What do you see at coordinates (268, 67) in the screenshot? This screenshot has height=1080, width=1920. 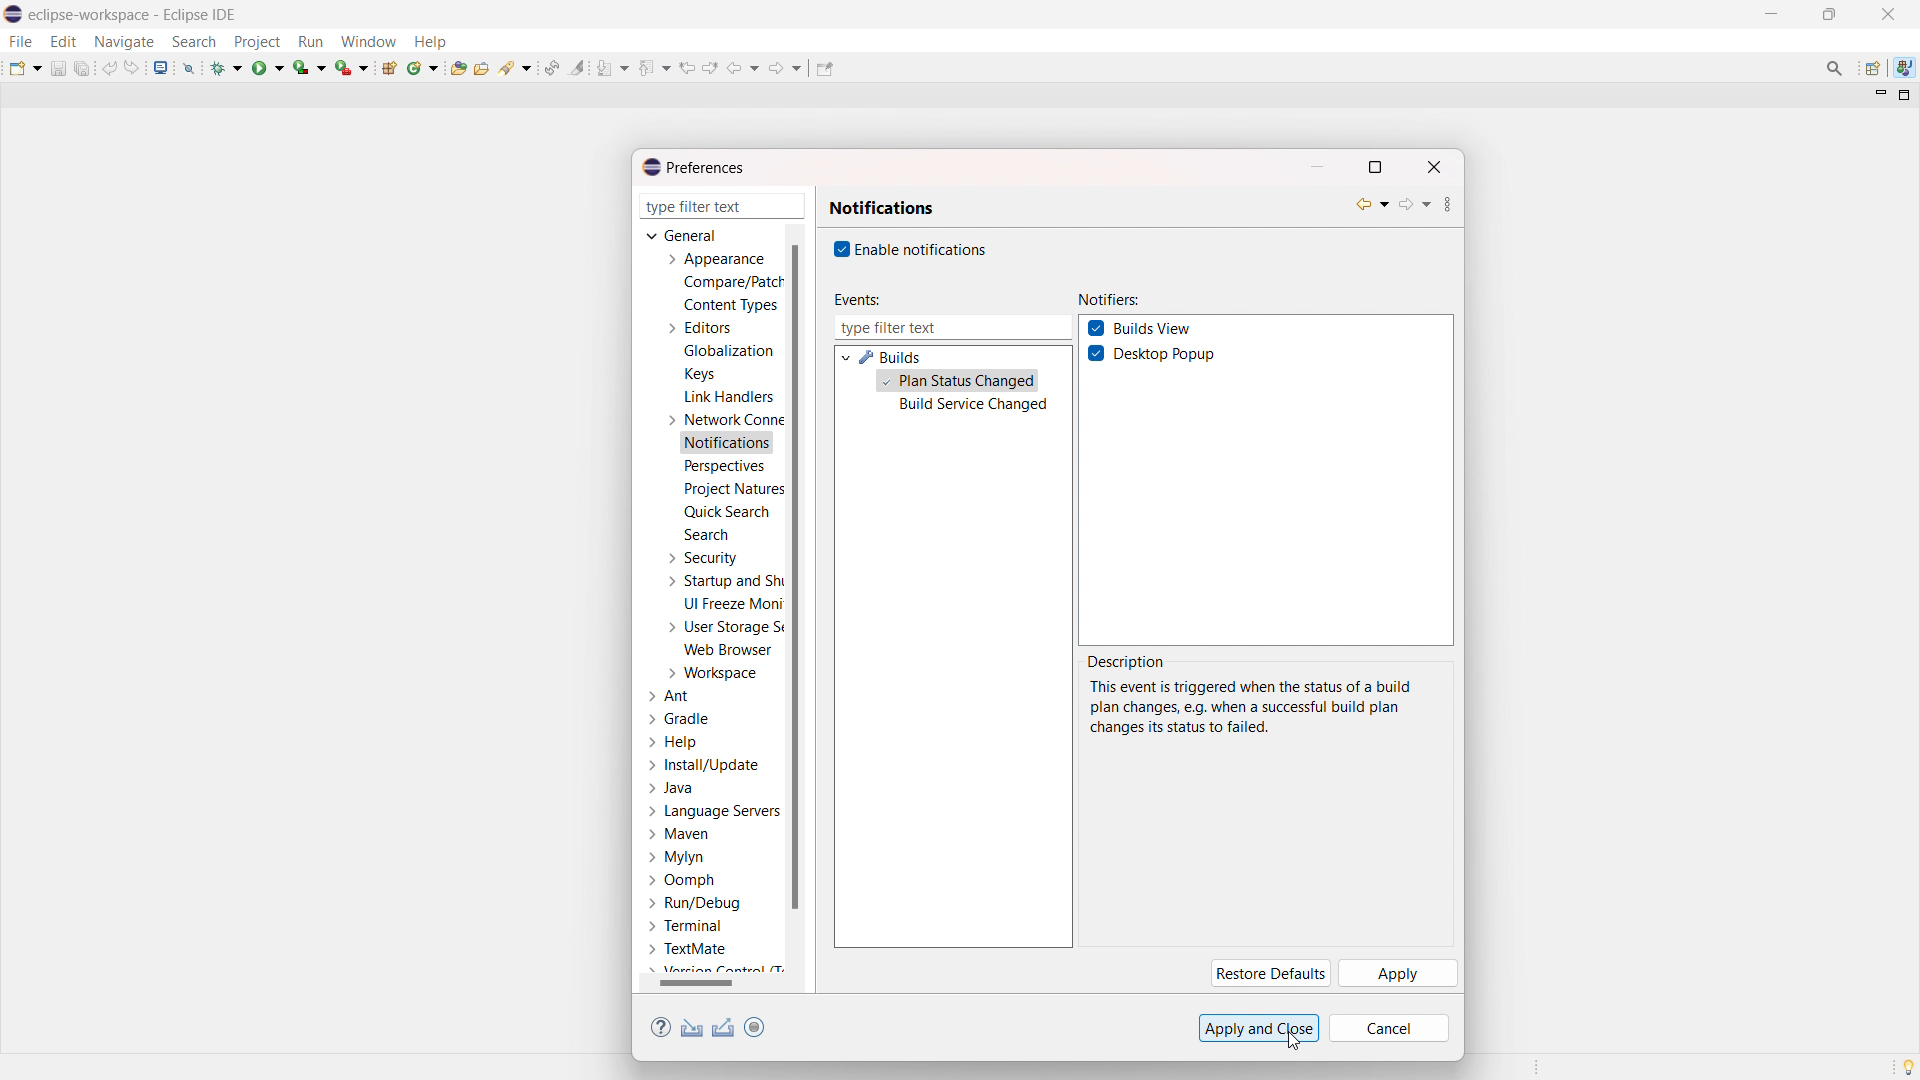 I see `run` at bounding box center [268, 67].